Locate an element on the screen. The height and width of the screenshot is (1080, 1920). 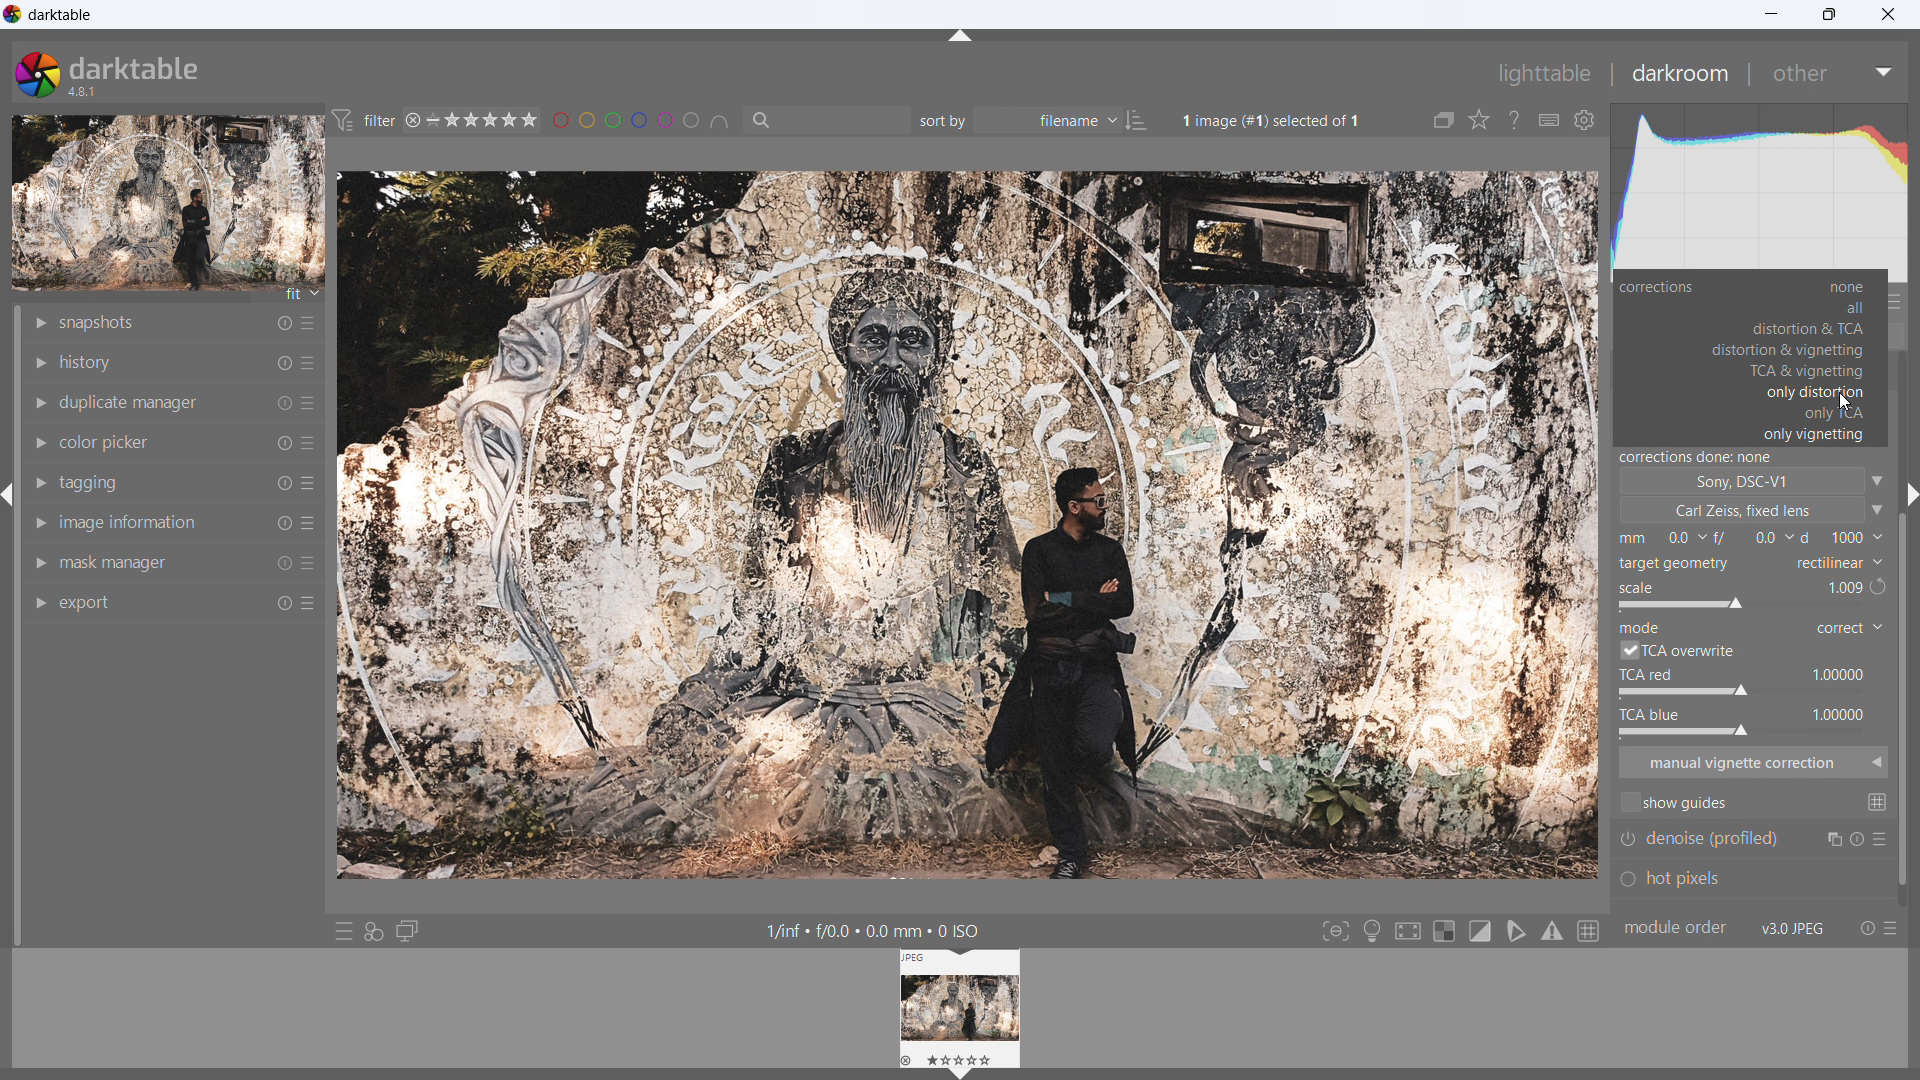
target geometry is located at coordinates (1678, 563).